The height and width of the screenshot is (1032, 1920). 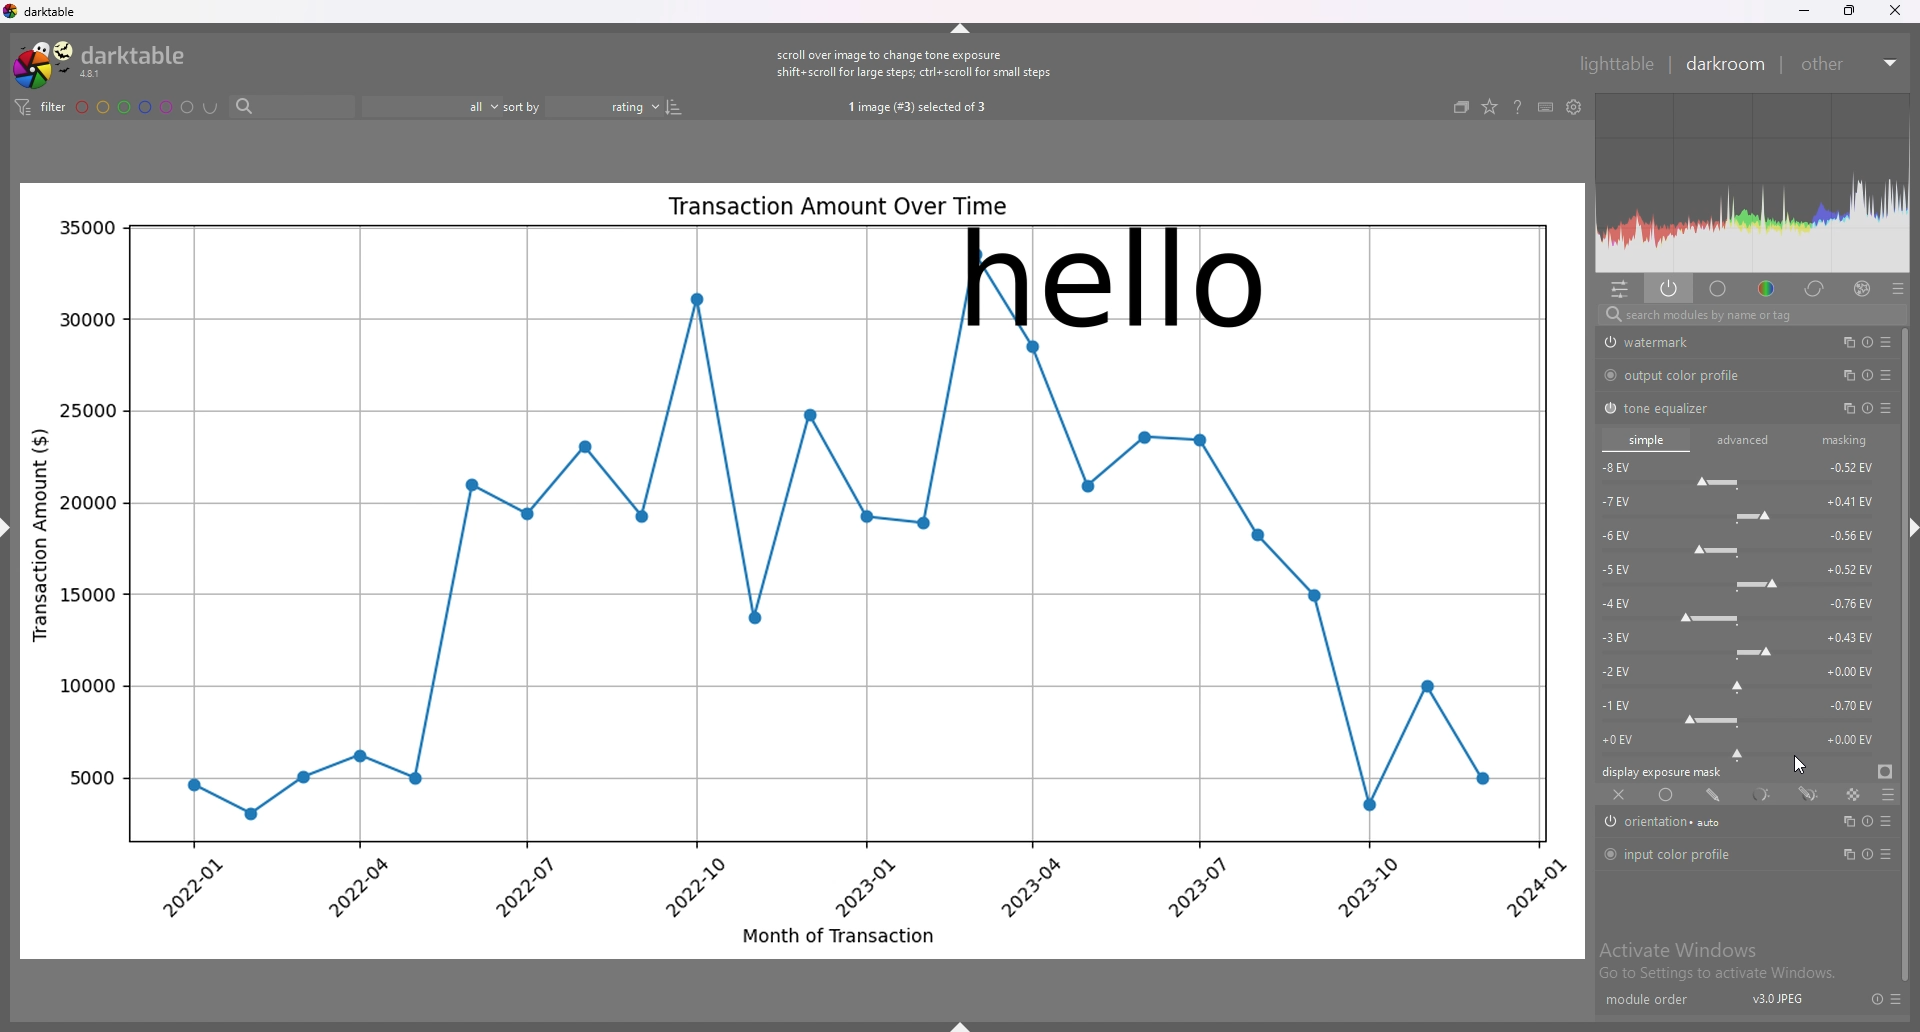 I want to click on swtich off/on, so click(x=1608, y=342).